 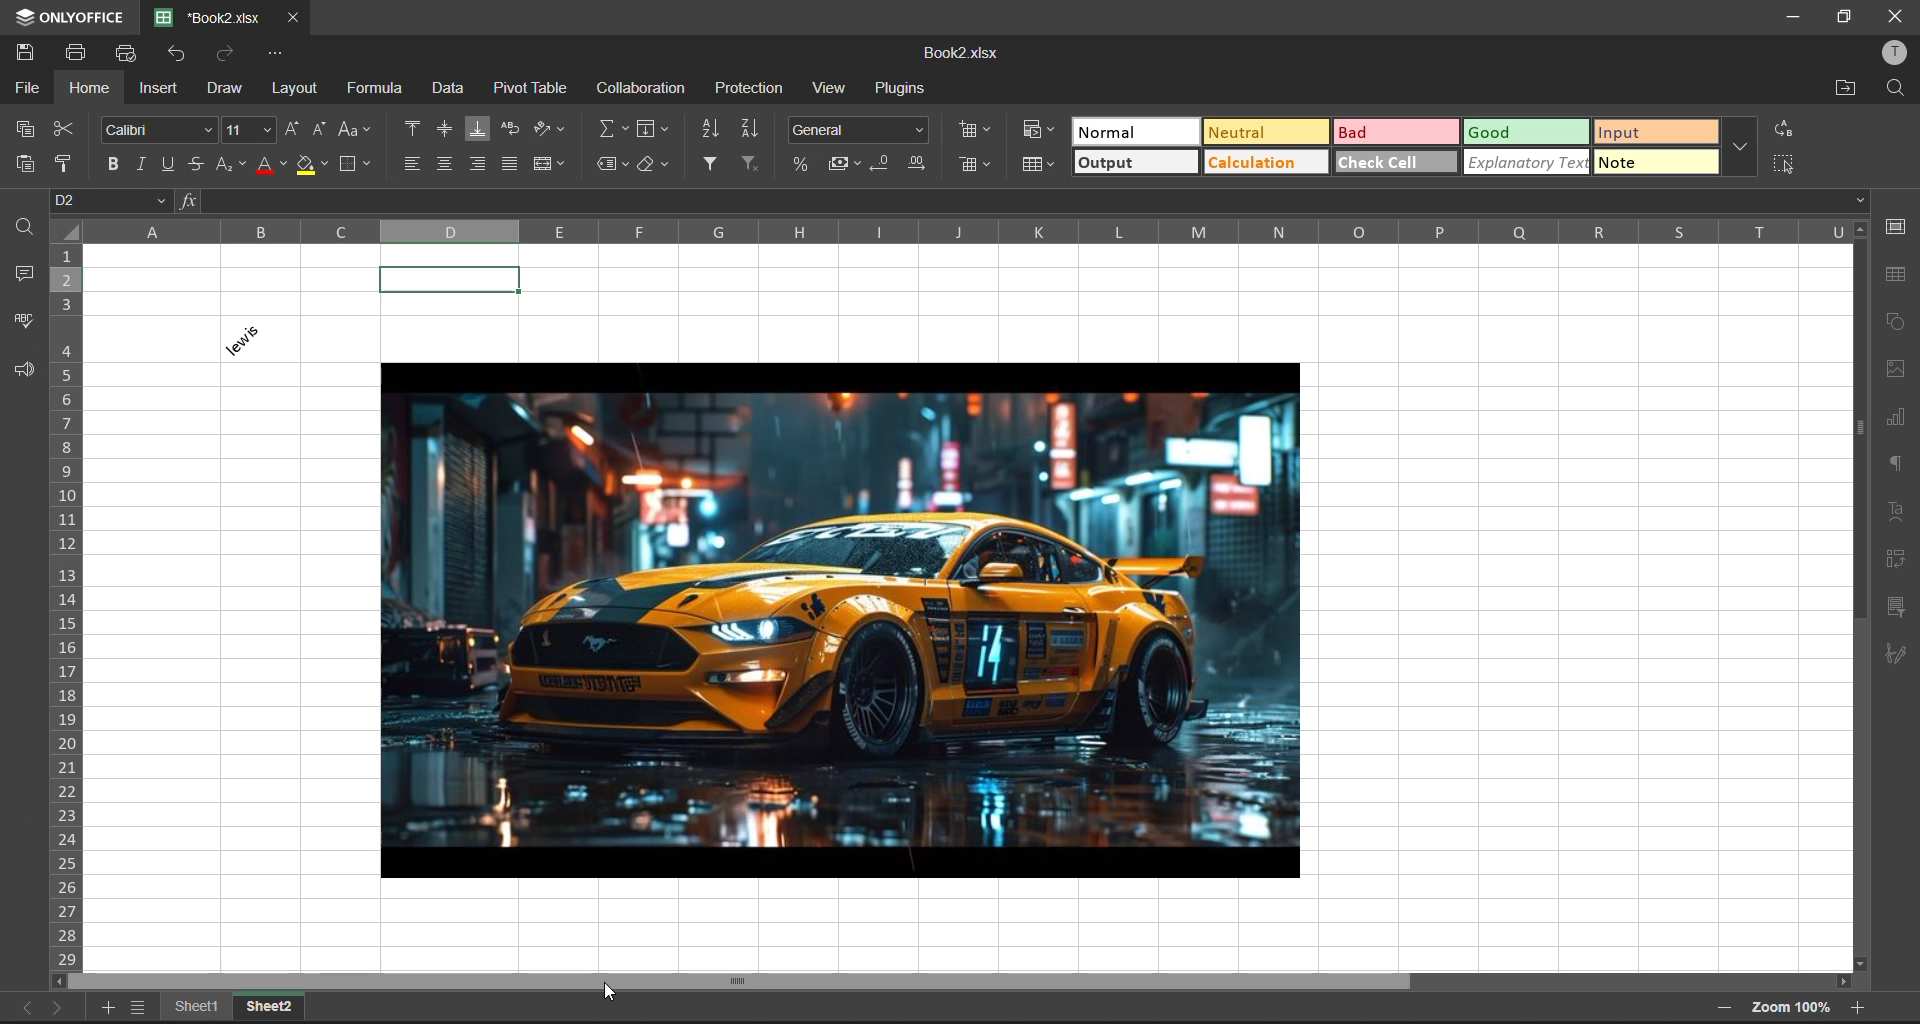 I want to click on neutral, so click(x=1266, y=133).